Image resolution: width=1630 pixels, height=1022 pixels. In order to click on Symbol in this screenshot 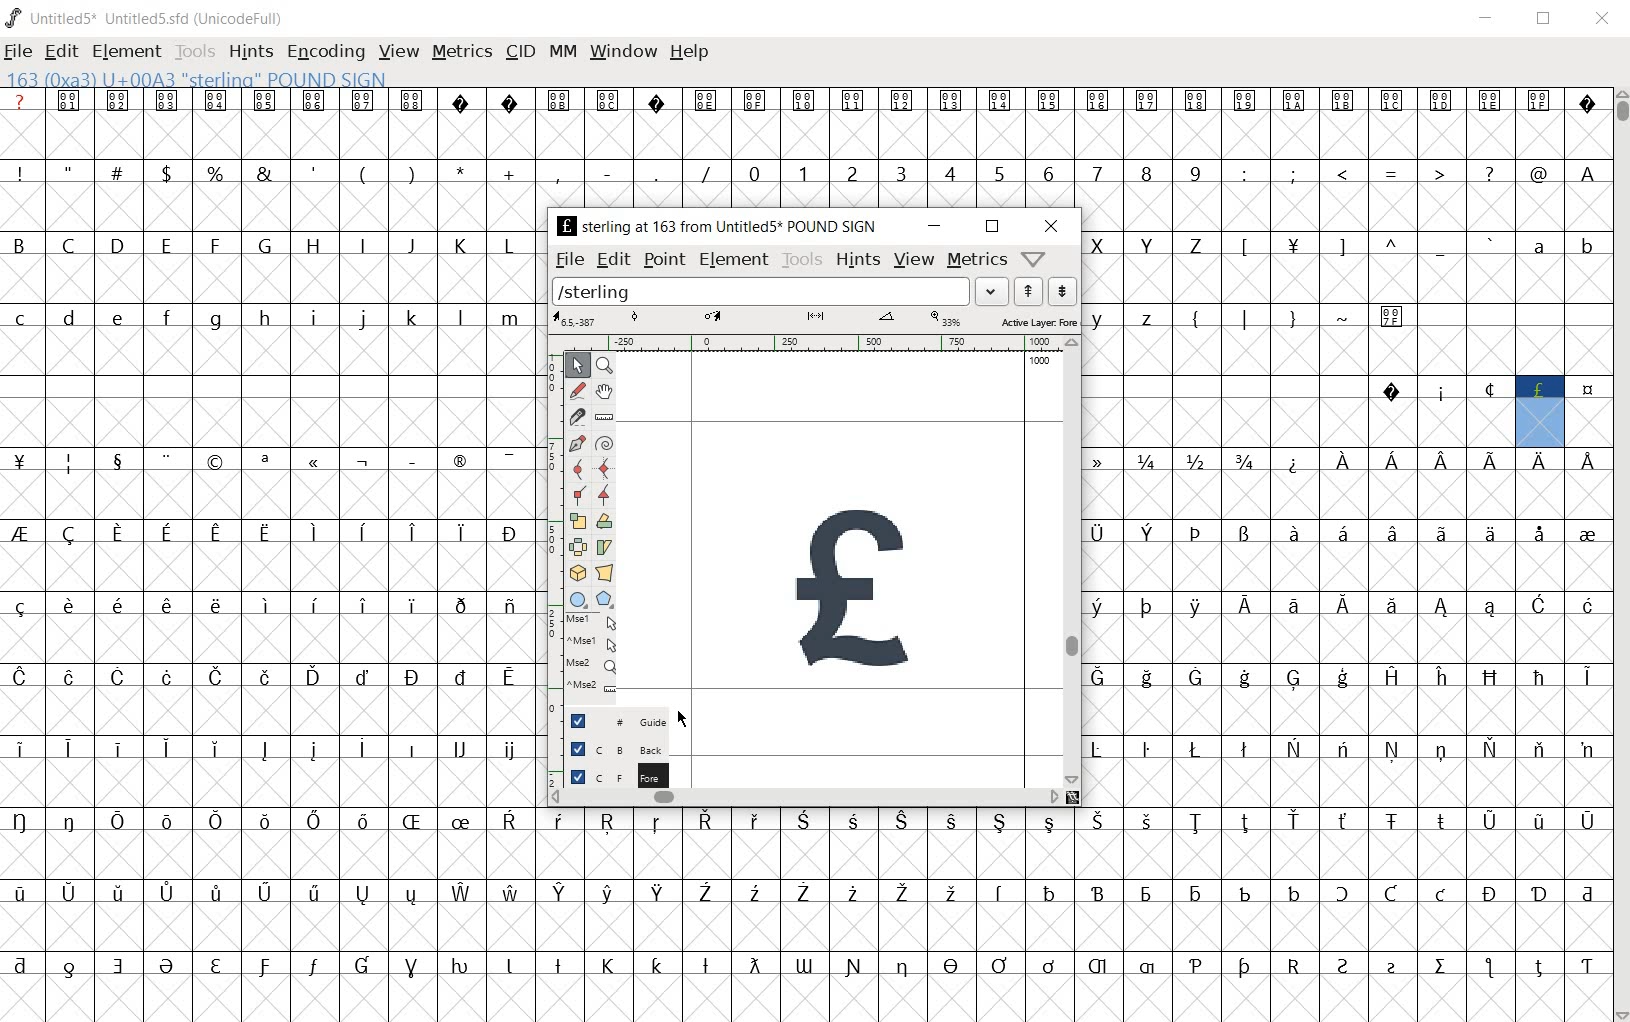, I will do `click(609, 99)`.